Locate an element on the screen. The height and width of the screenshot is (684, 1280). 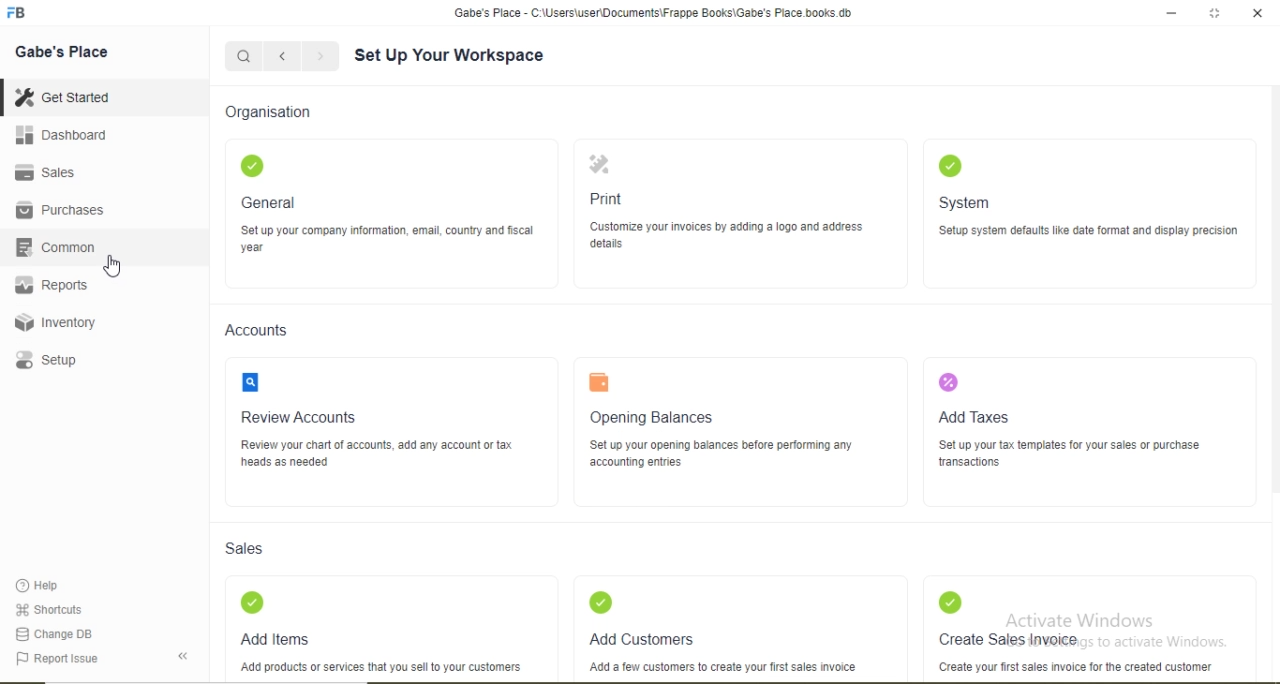
Sales is located at coordinates (244, 548).